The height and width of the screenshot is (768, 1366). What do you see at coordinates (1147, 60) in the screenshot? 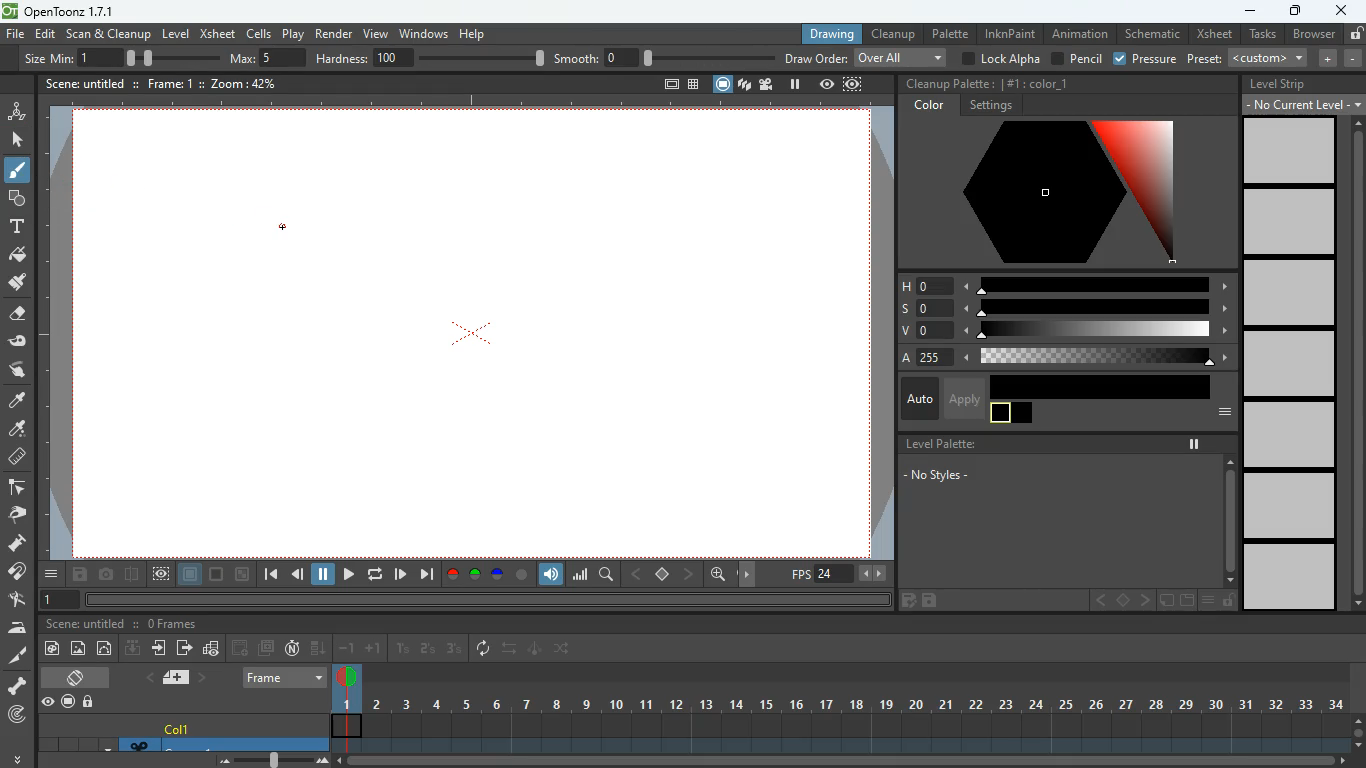
I see `pressure` at bounding box center [1147, 60].